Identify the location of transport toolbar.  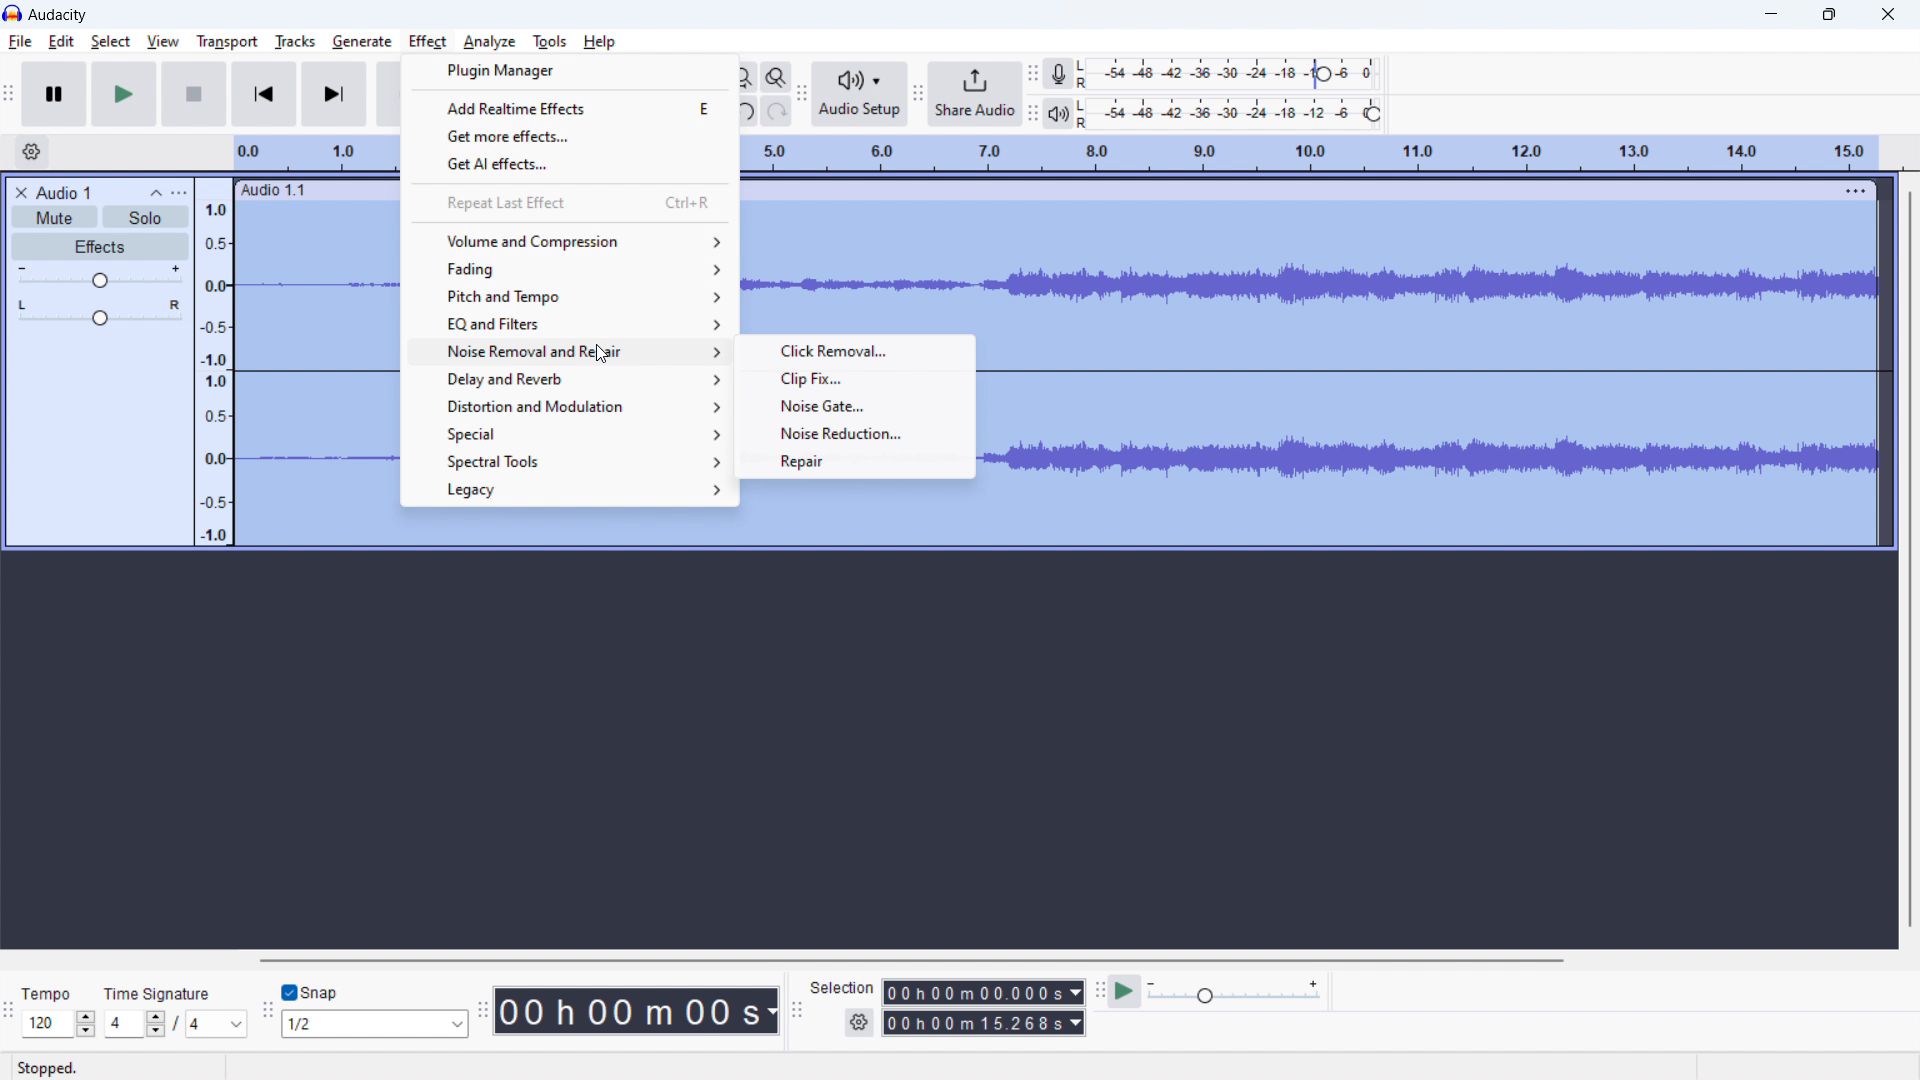
(10, 92).